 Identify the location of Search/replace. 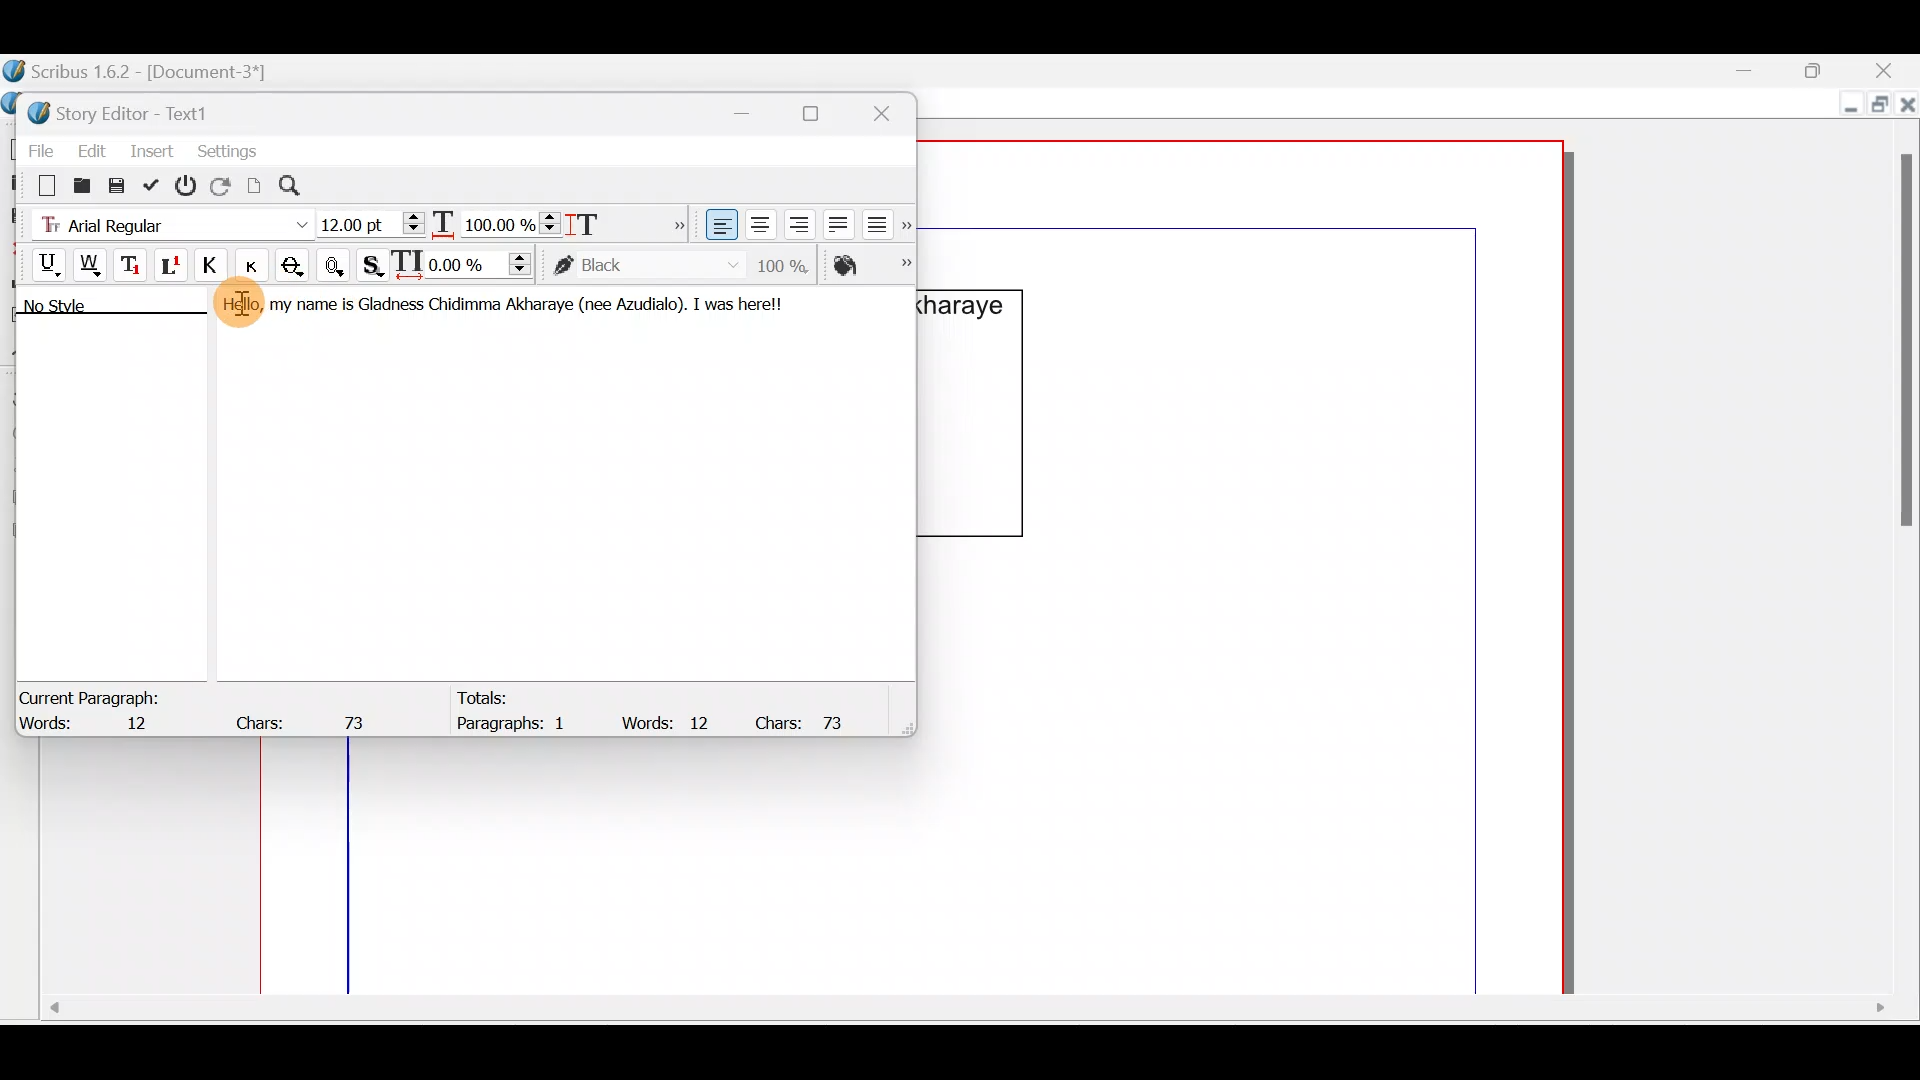
(301, 186).